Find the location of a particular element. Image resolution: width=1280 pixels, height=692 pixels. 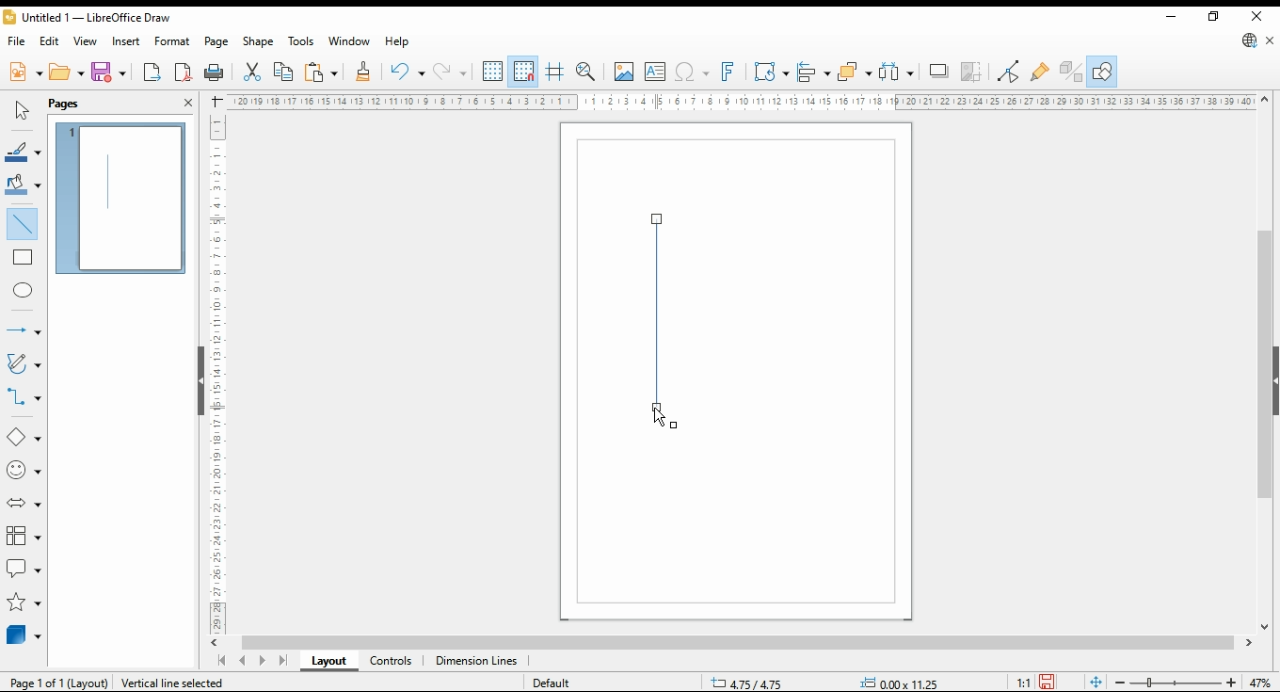

stars and banners is located at coordinates (22, 603).